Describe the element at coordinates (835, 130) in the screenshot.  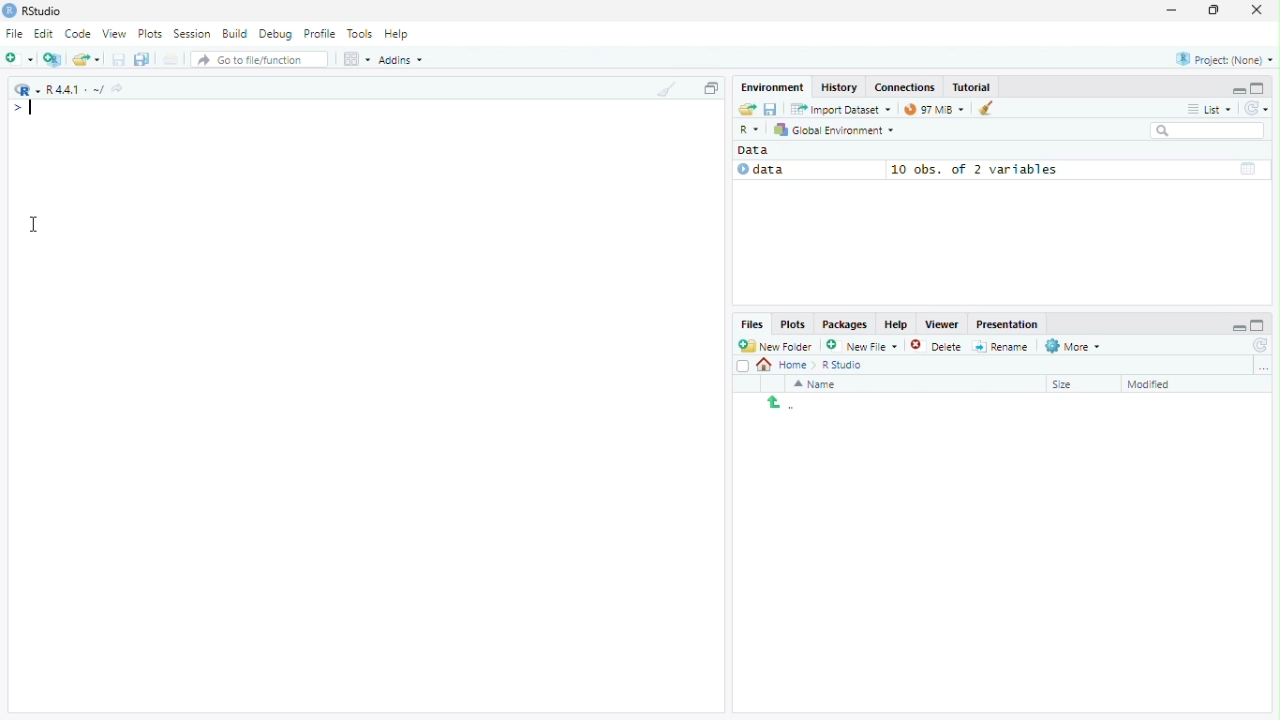
I see `Global environment` at that location.